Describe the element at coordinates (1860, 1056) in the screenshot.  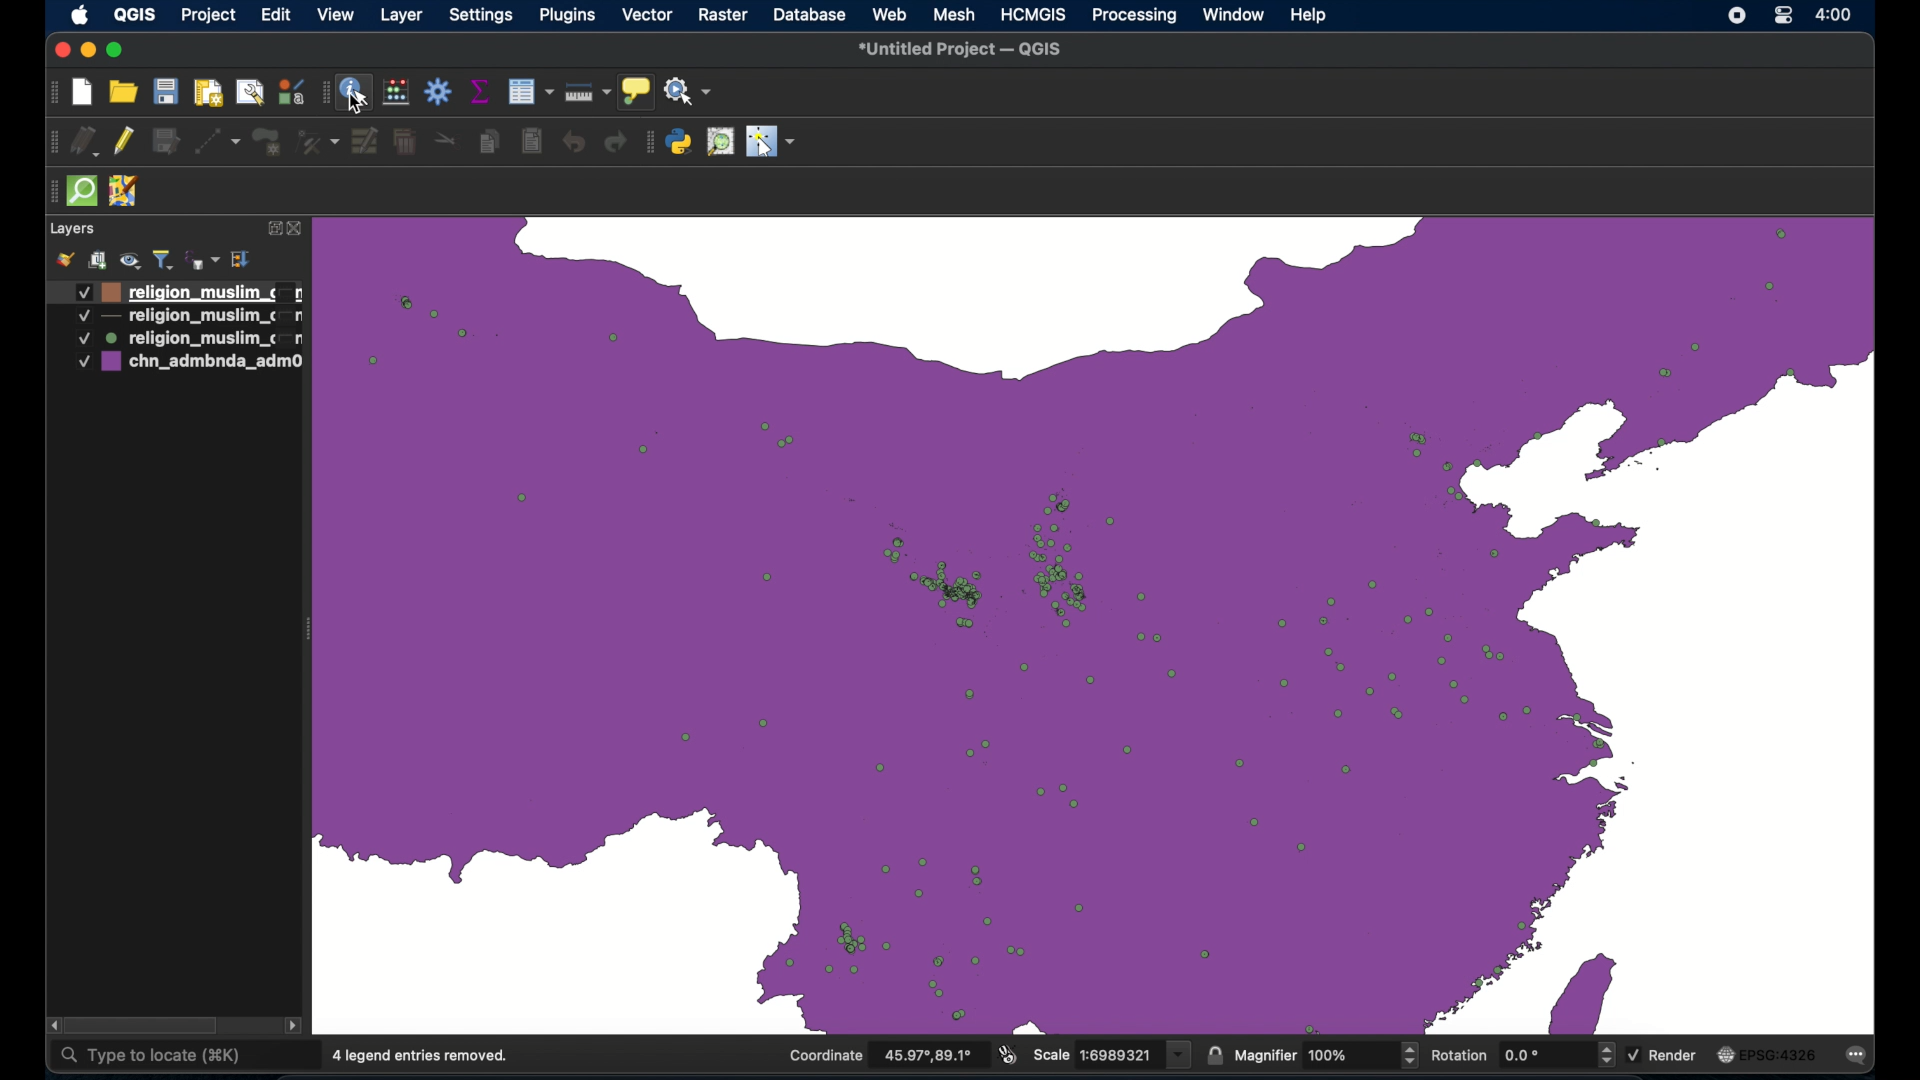
I see `messages` at that location.